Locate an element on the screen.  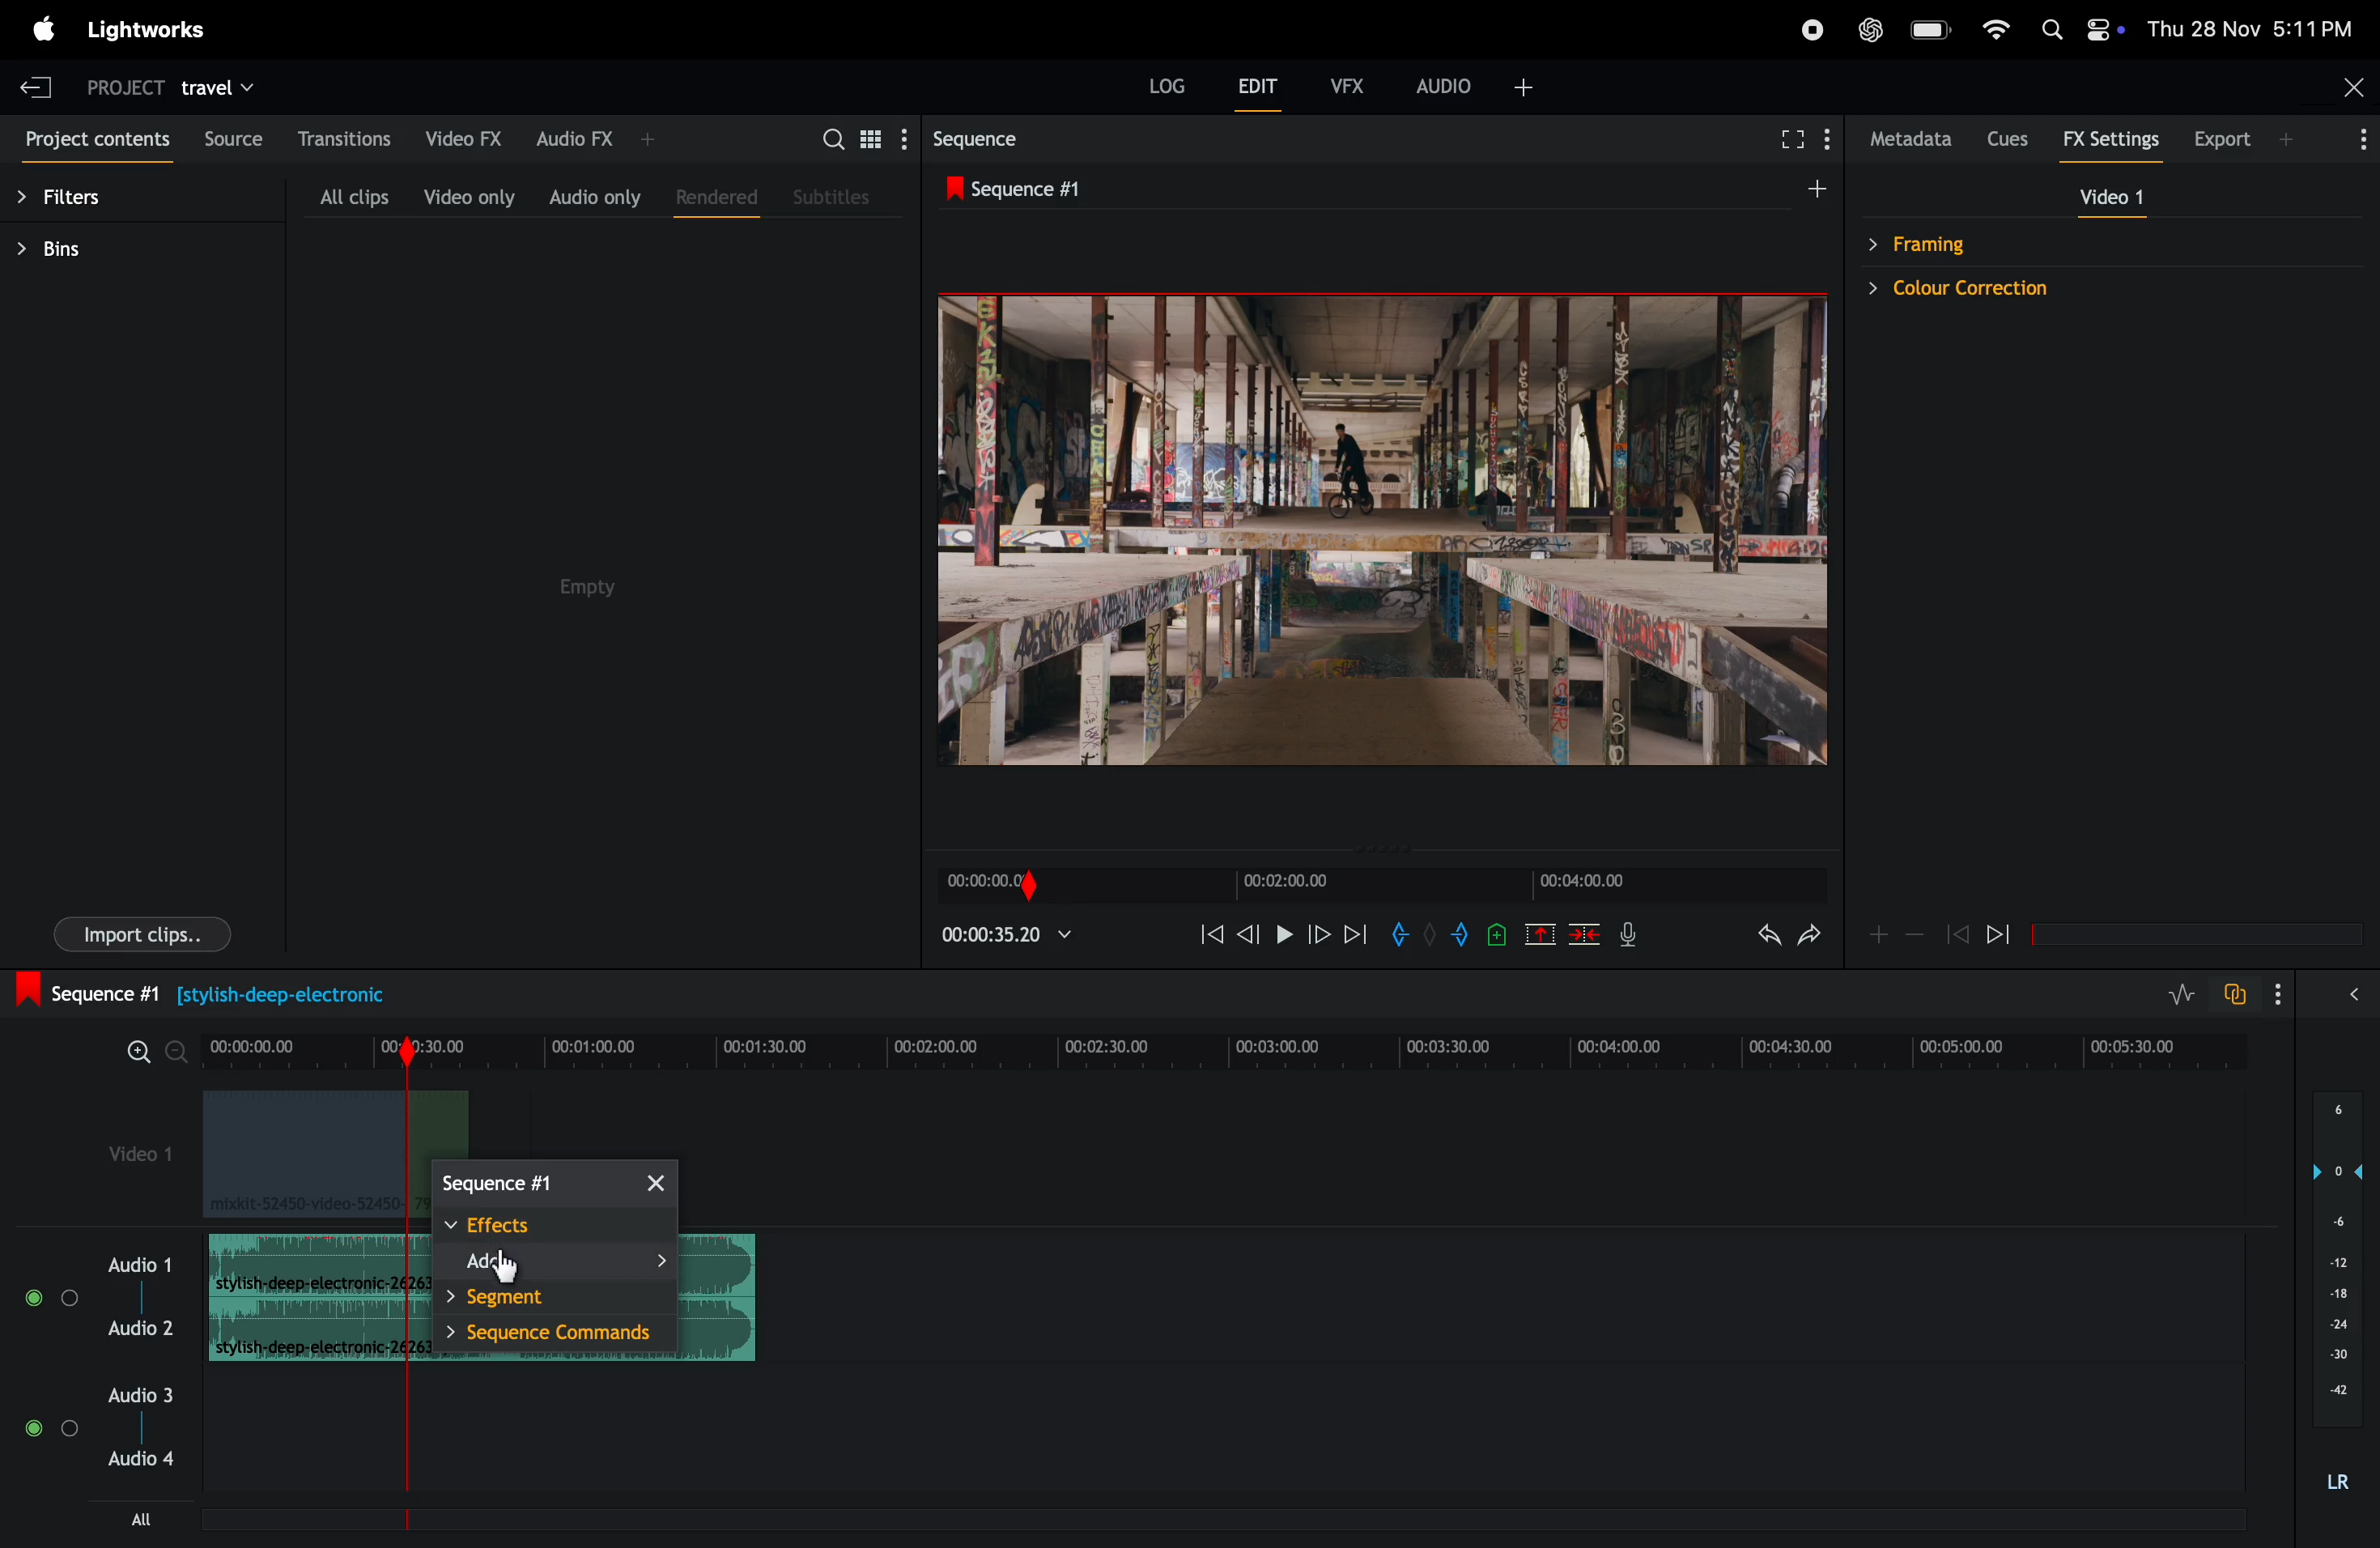
 is located at coordinates (32, 1295).